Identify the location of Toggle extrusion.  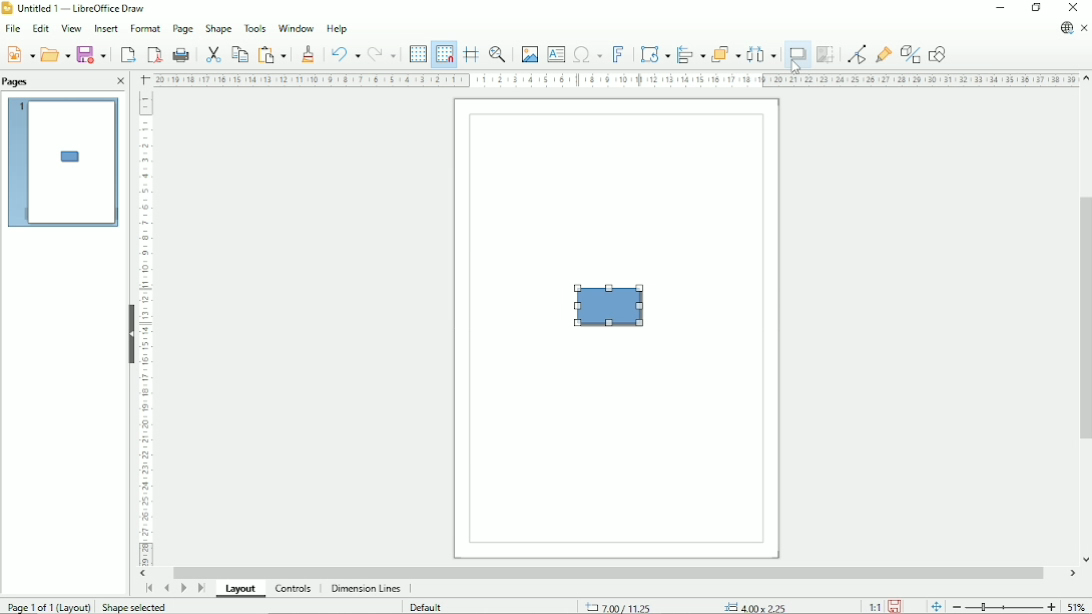
(910, 55).